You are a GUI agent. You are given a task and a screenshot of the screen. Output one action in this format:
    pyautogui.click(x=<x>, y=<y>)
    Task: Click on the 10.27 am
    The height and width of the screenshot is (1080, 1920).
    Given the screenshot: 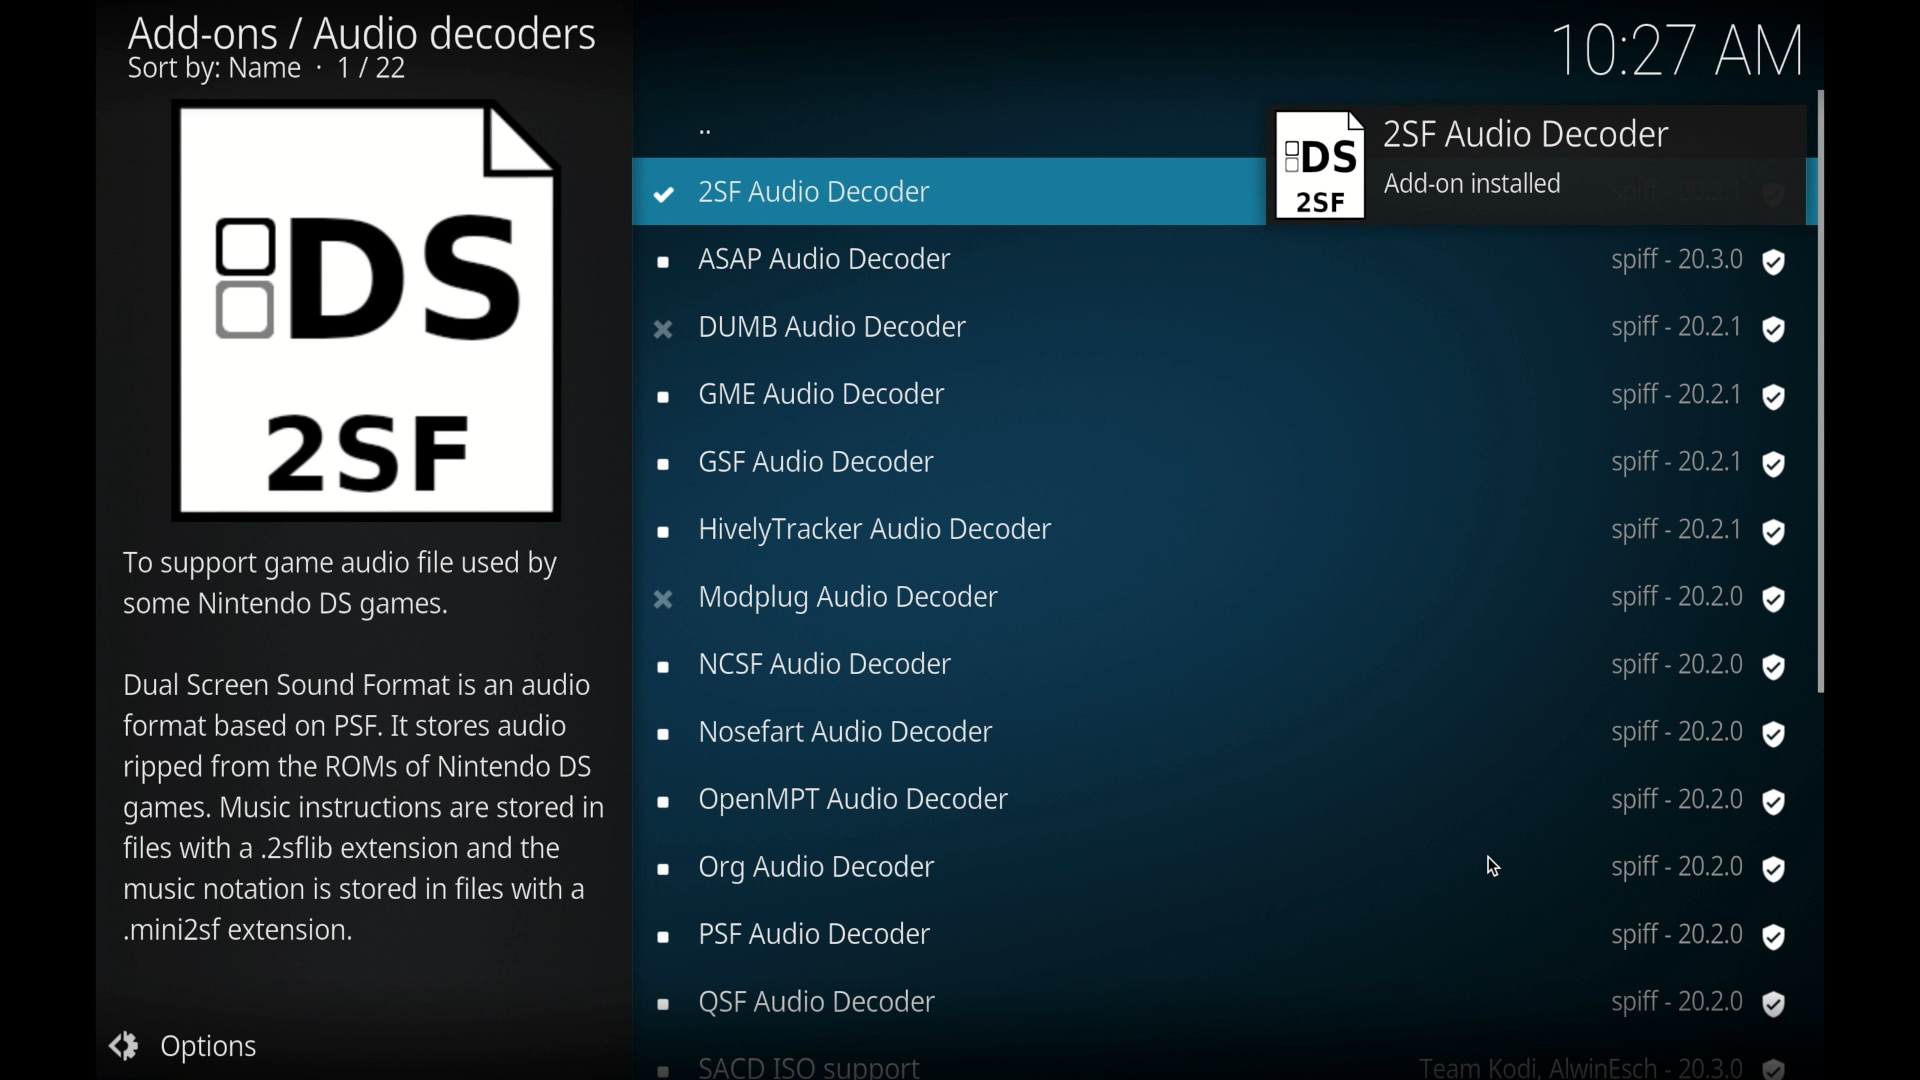 What is the action you would take?
    pyautogui.click(x=1672, y=48)
    